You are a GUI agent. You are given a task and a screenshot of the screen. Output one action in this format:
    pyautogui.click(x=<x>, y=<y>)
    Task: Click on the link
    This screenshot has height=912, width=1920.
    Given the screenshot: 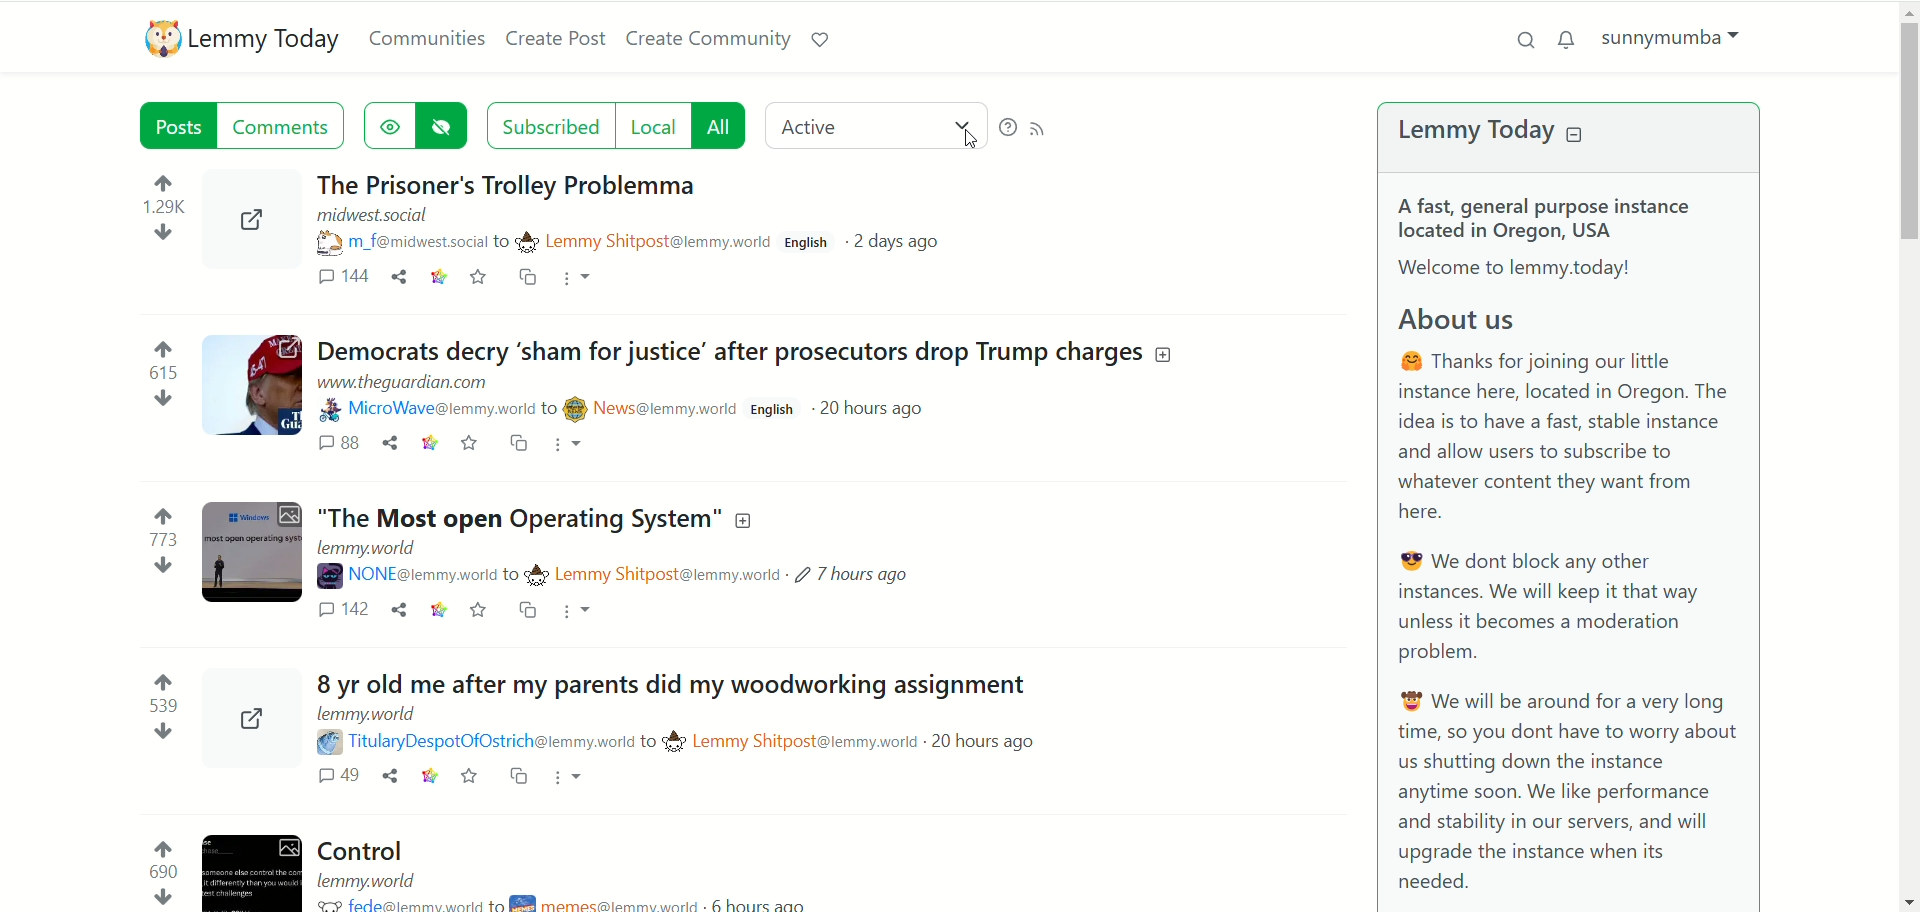 What is the action you would take?
    pyautogui.click(x=437, y=276)
    